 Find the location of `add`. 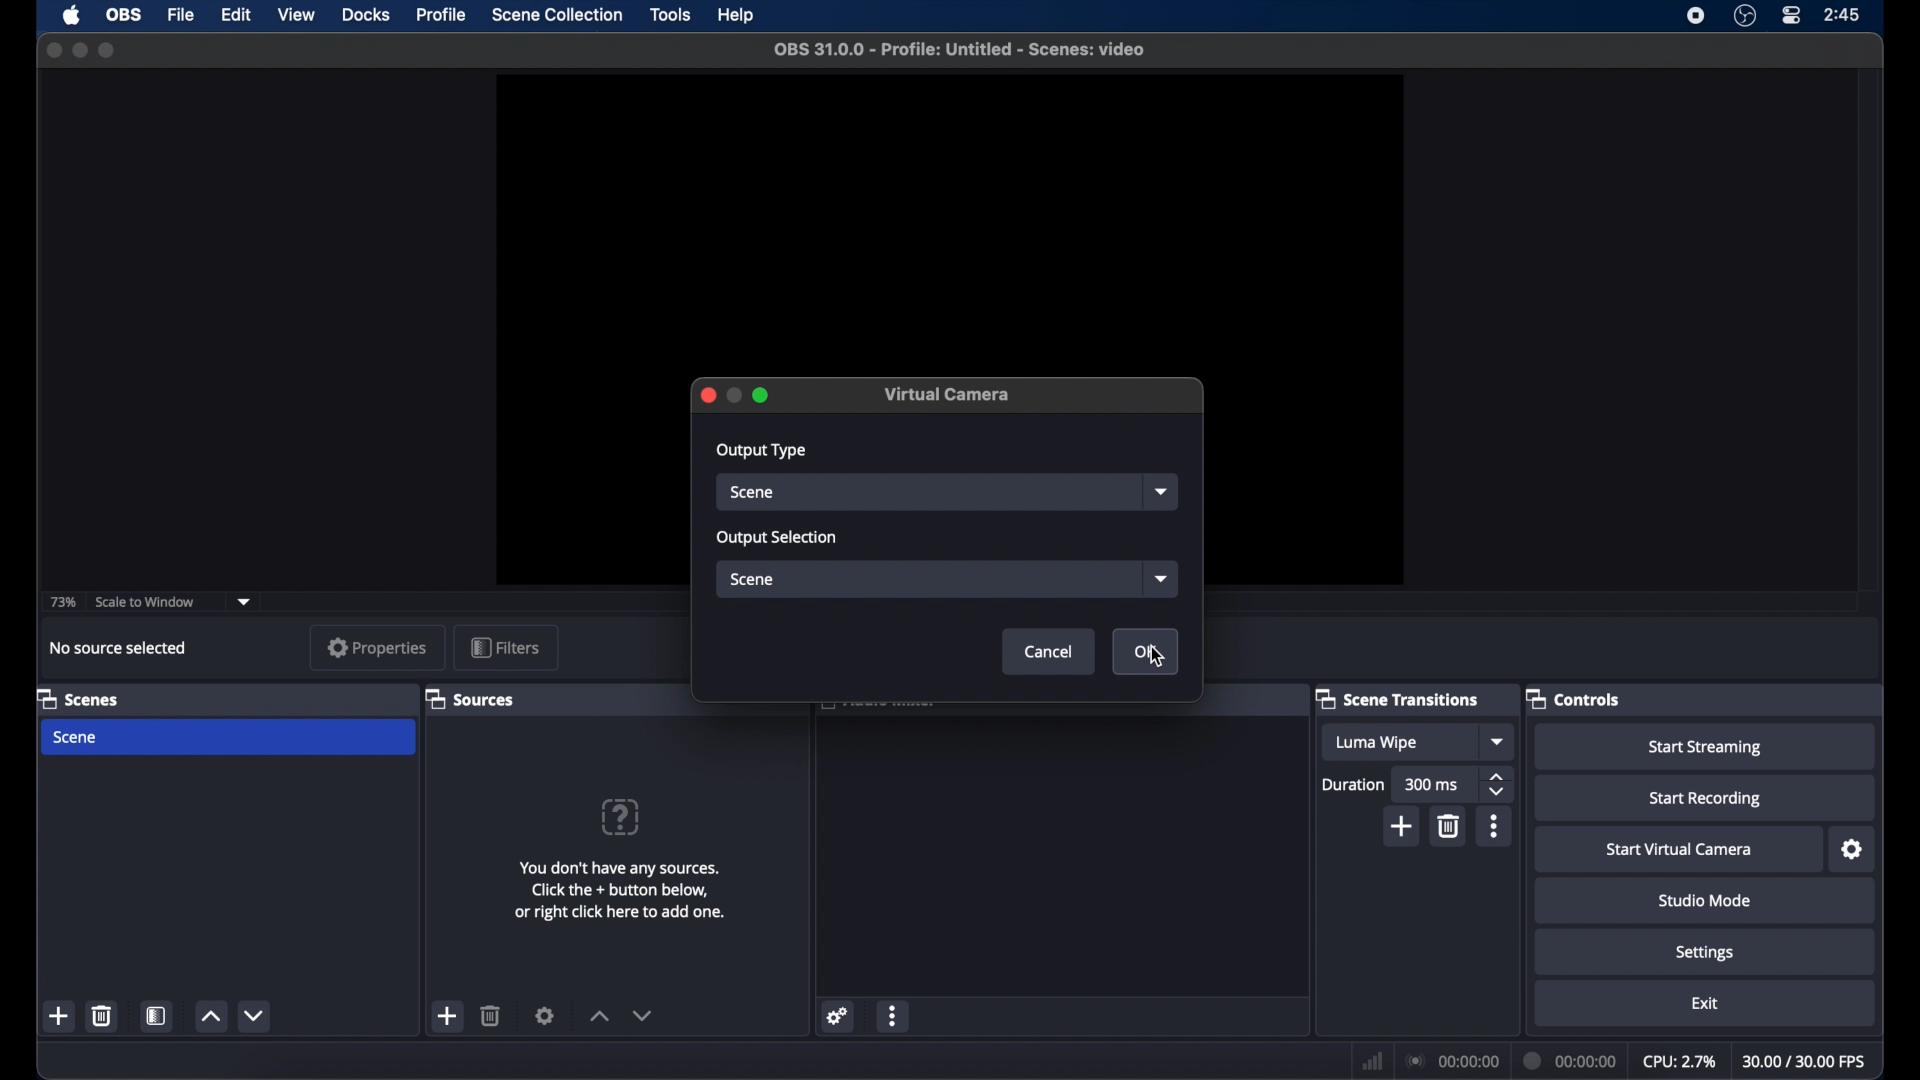

add is located at coordinates (448, 1016).